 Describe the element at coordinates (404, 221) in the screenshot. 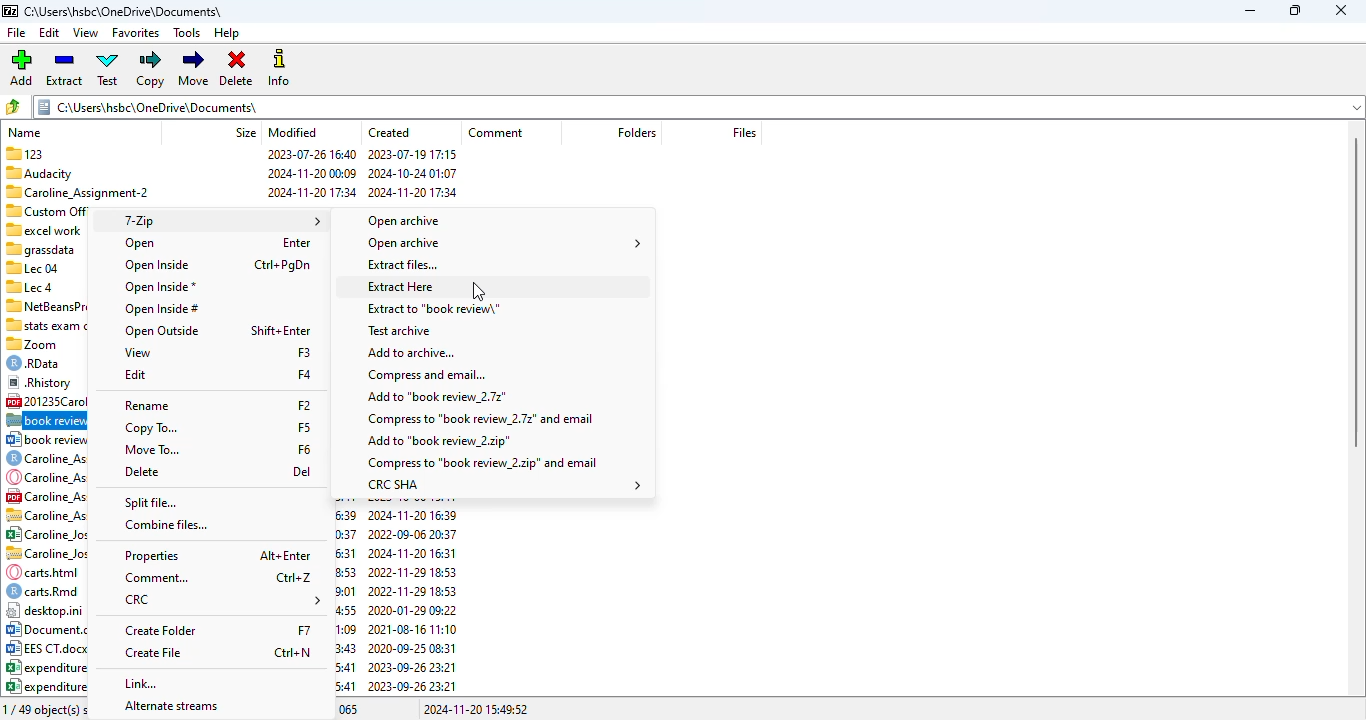

I see `open archive` at that location.